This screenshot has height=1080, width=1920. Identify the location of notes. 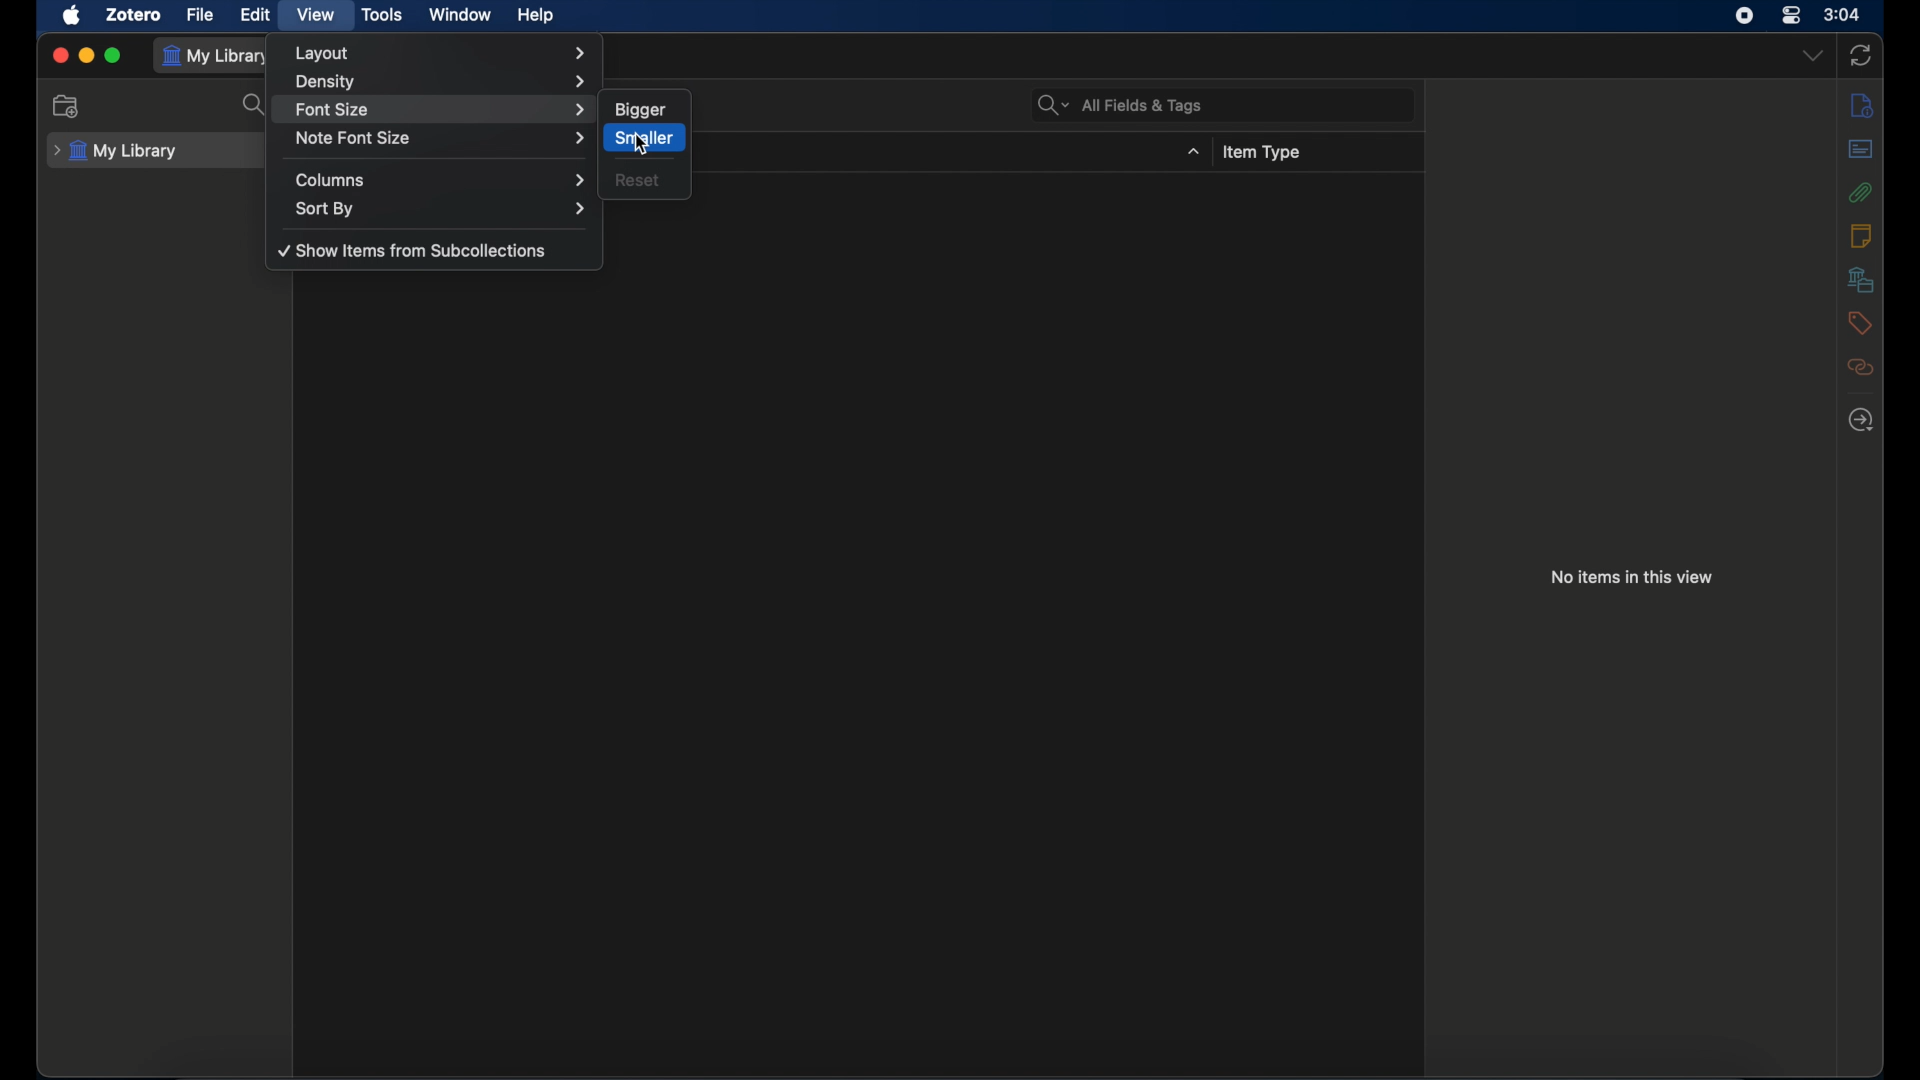
(1861, 235).